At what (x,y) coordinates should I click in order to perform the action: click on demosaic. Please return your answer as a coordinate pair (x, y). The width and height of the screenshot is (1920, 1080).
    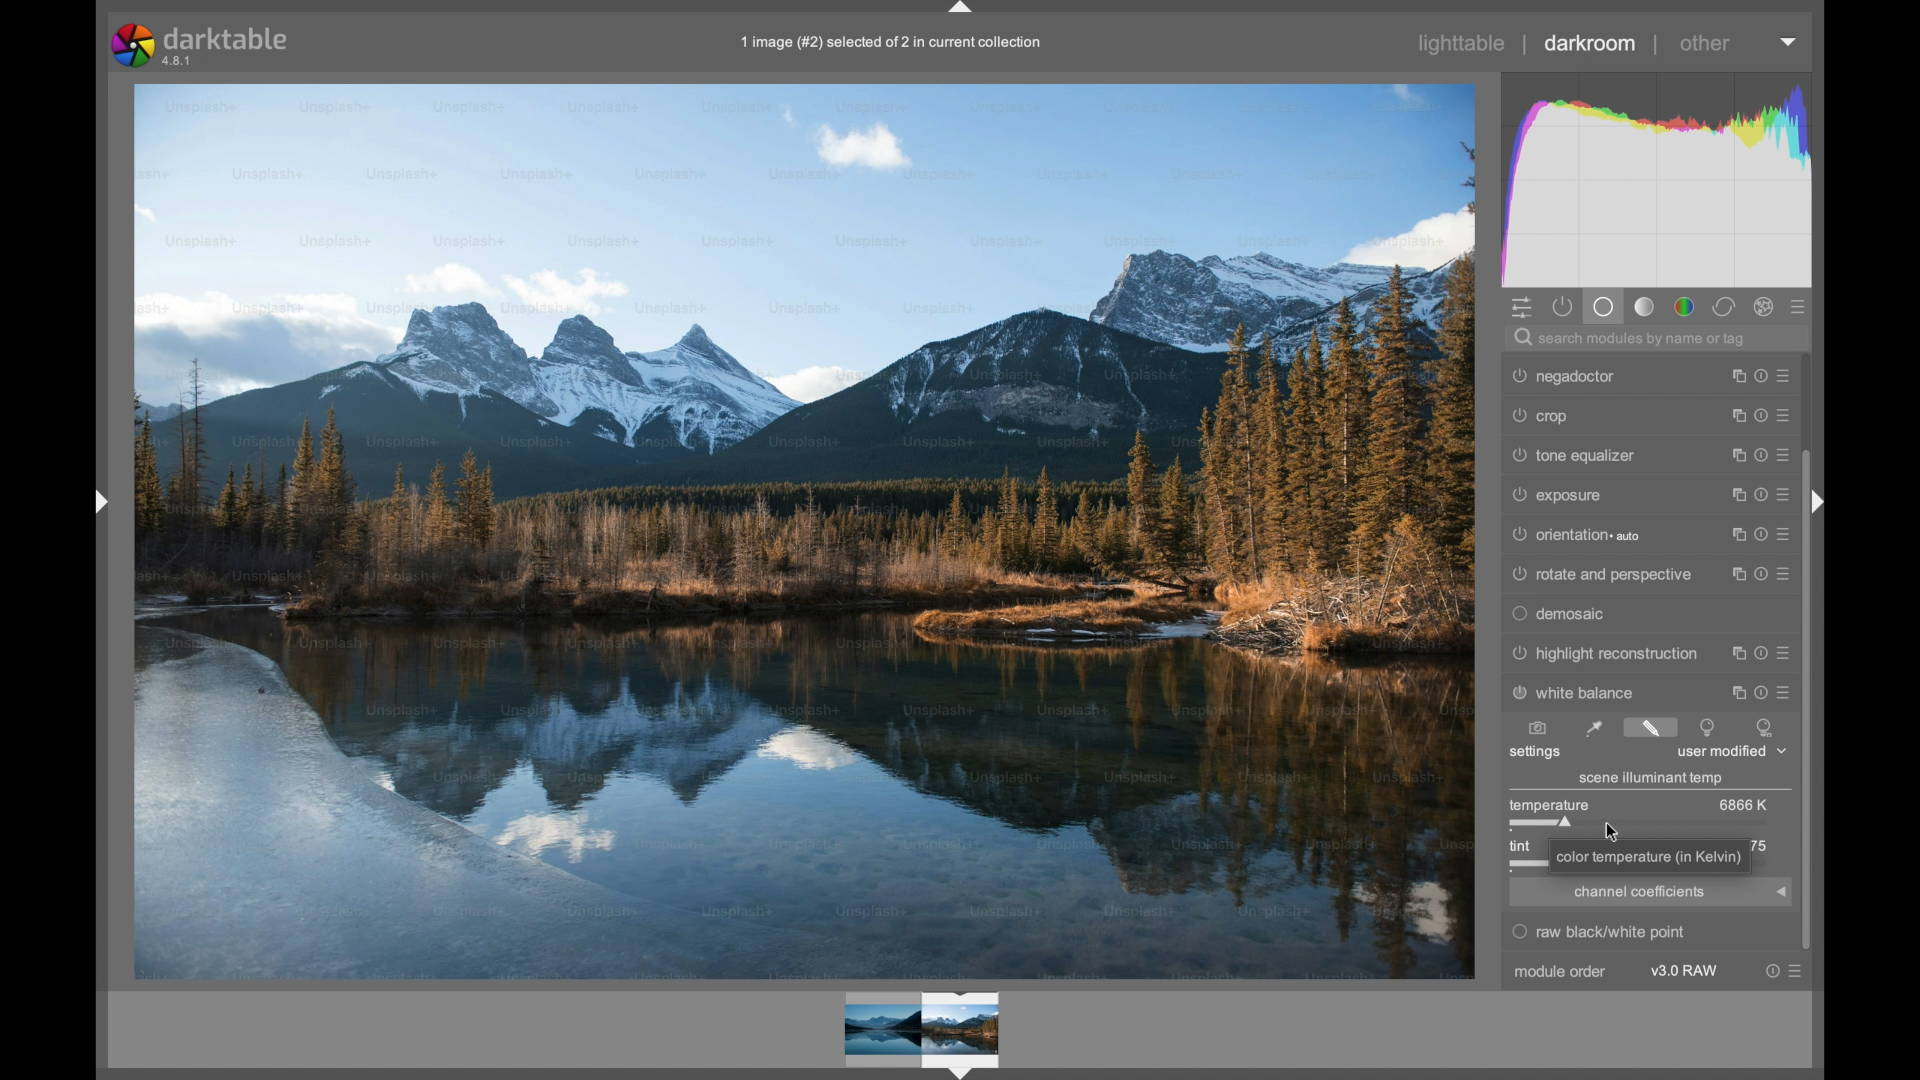
    Looking at the image, I should click on (1558, 613).